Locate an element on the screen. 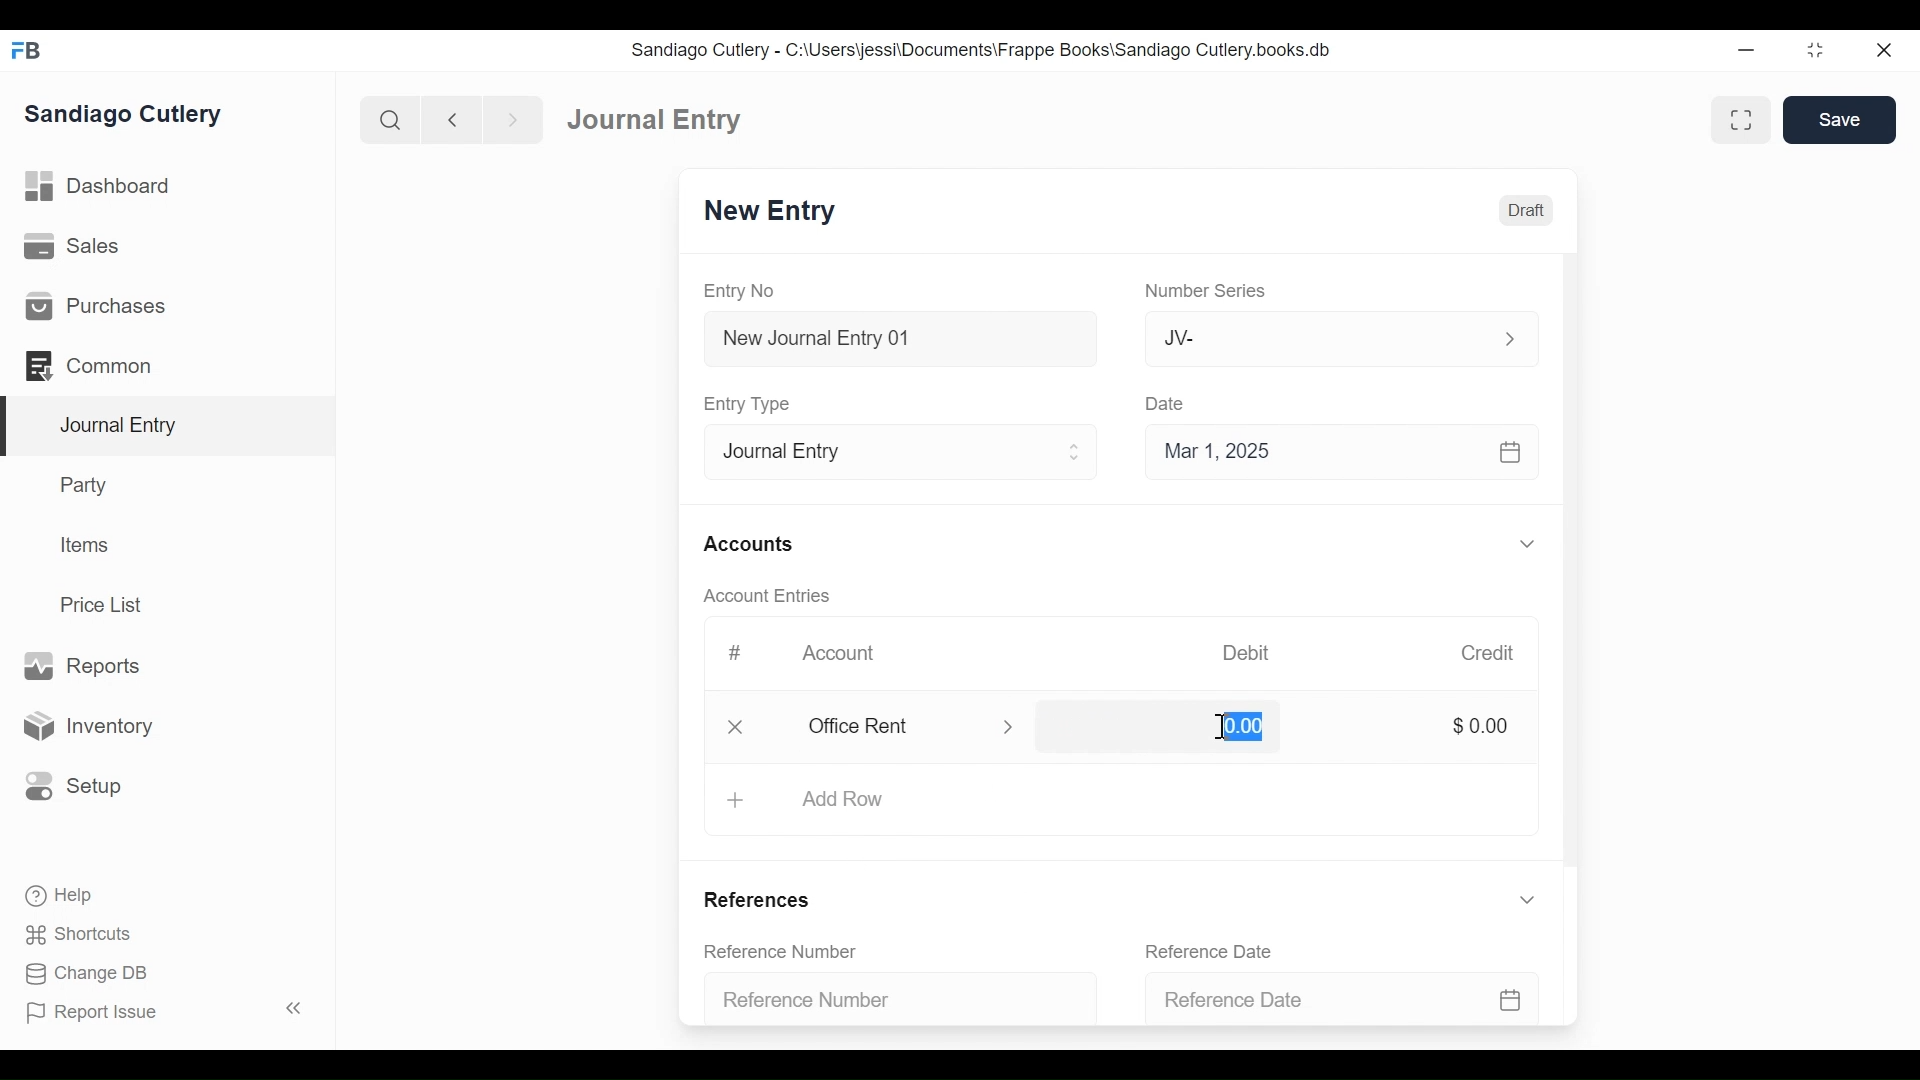 The width and height of the screenshot is (1920, 1080). search  is located at coordinates (387, 116).